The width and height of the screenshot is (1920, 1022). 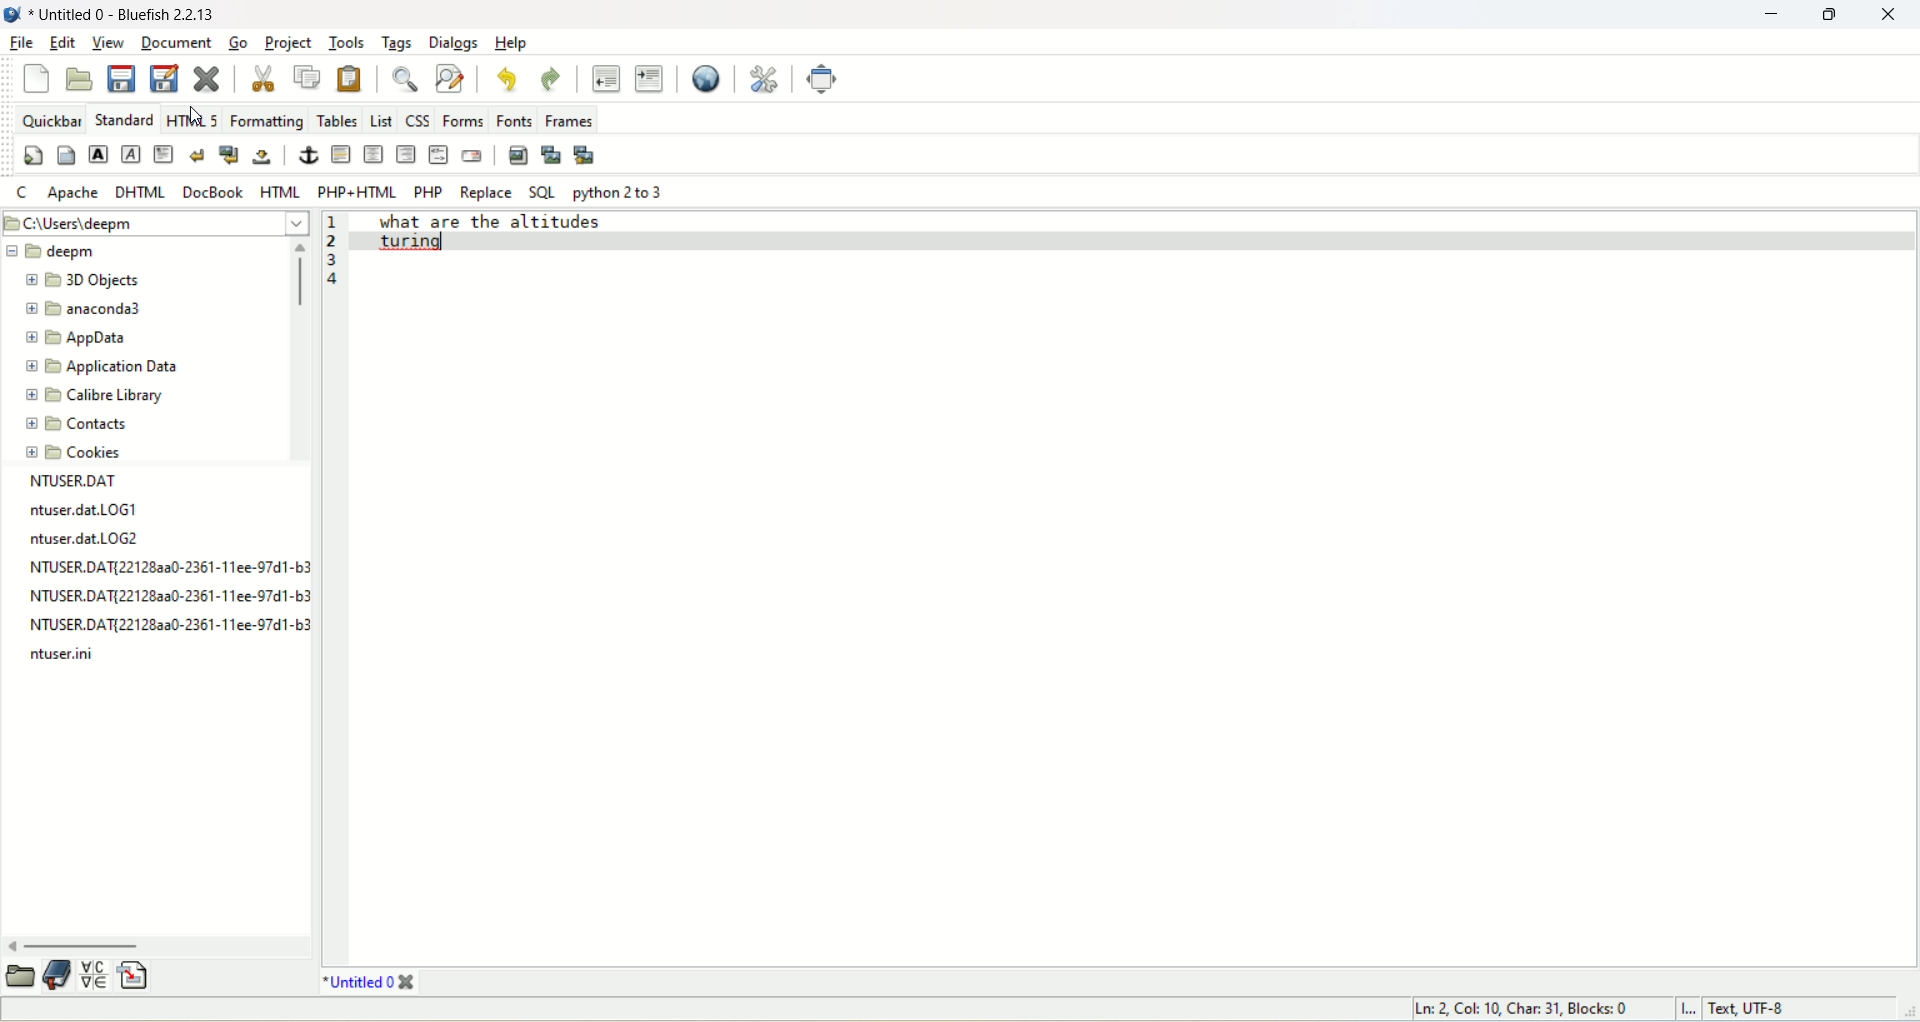 I want to click on vertical scroll bar, so click(x=297, y=350).